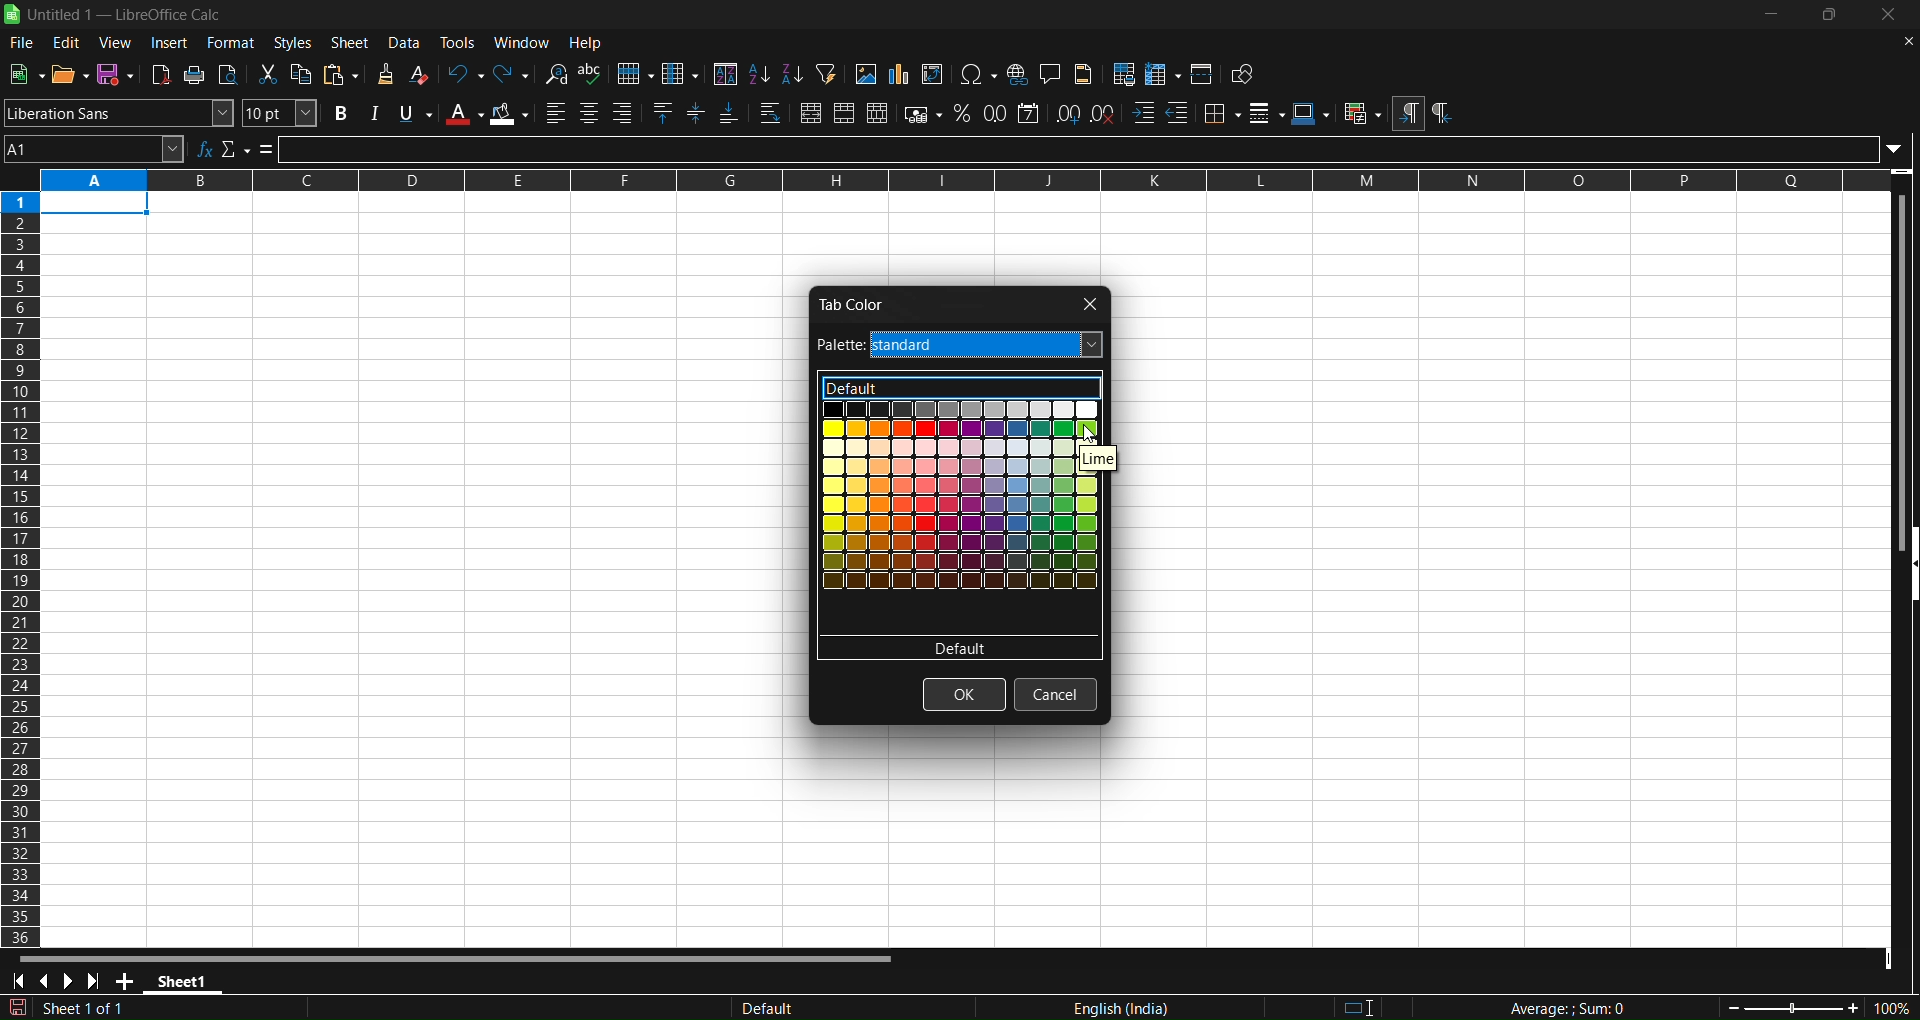 The height and width of the screenshot is (1020, 1920). Describe the element at coordinates (1898, 359) in the screenshot. I see `vertical scroll bar` at that location.